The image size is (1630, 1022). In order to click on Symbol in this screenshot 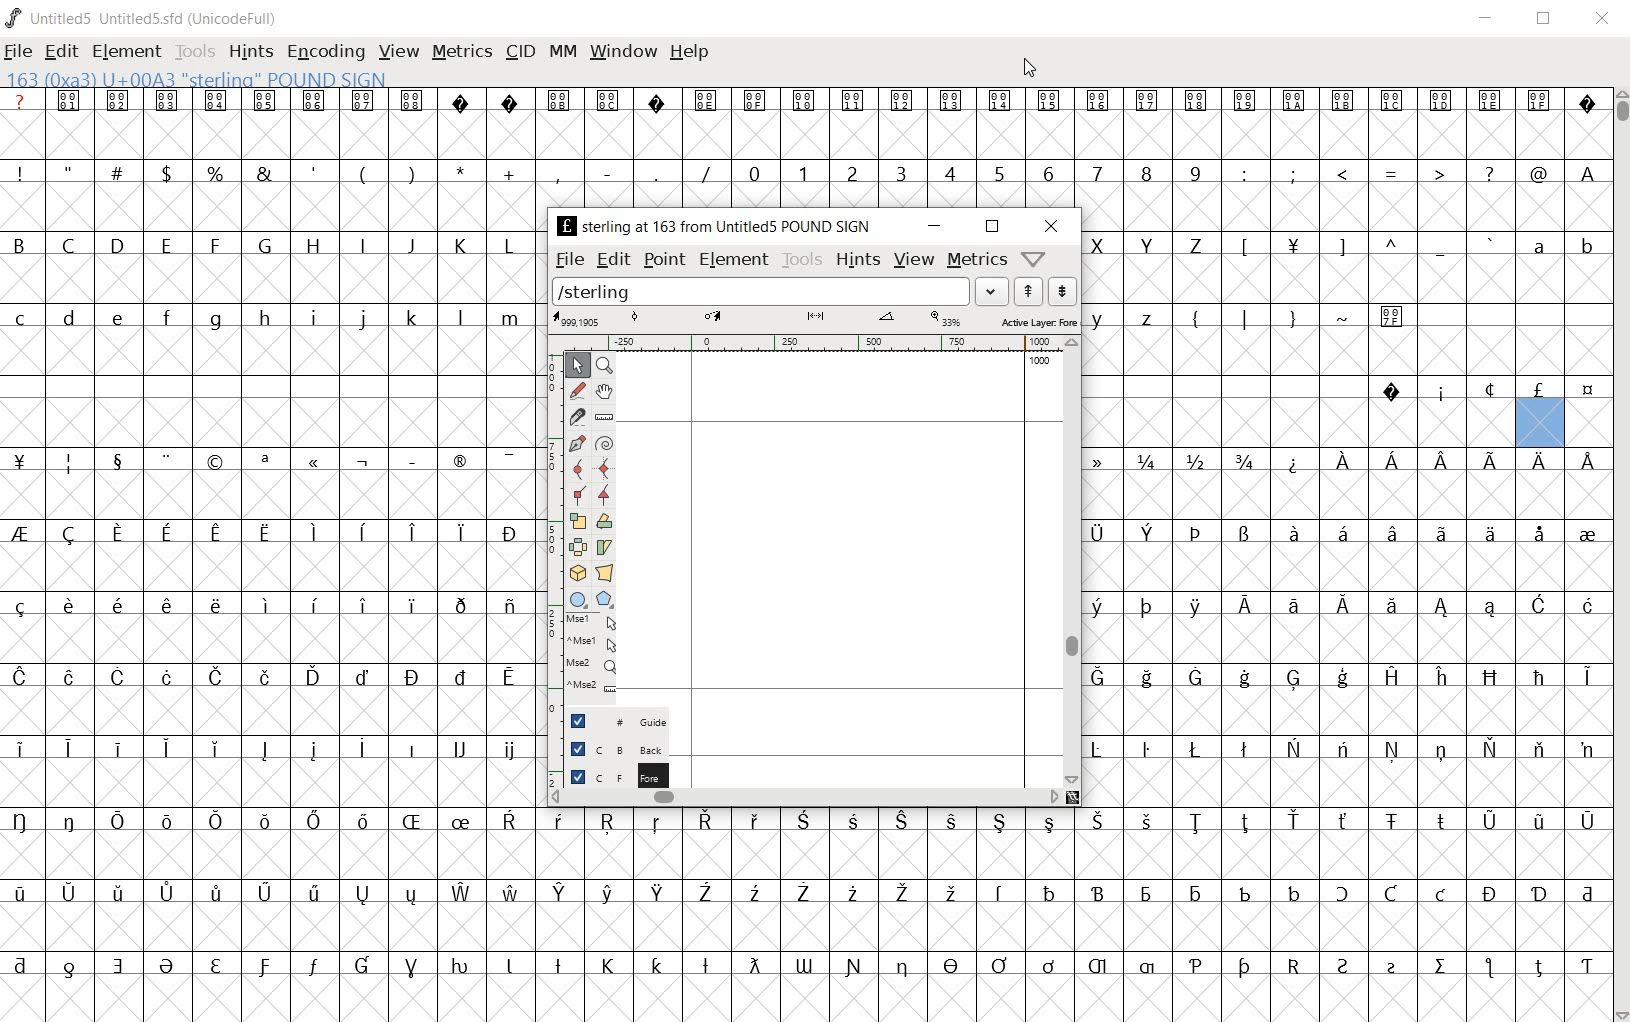, I will do `click(1587, 821)`.